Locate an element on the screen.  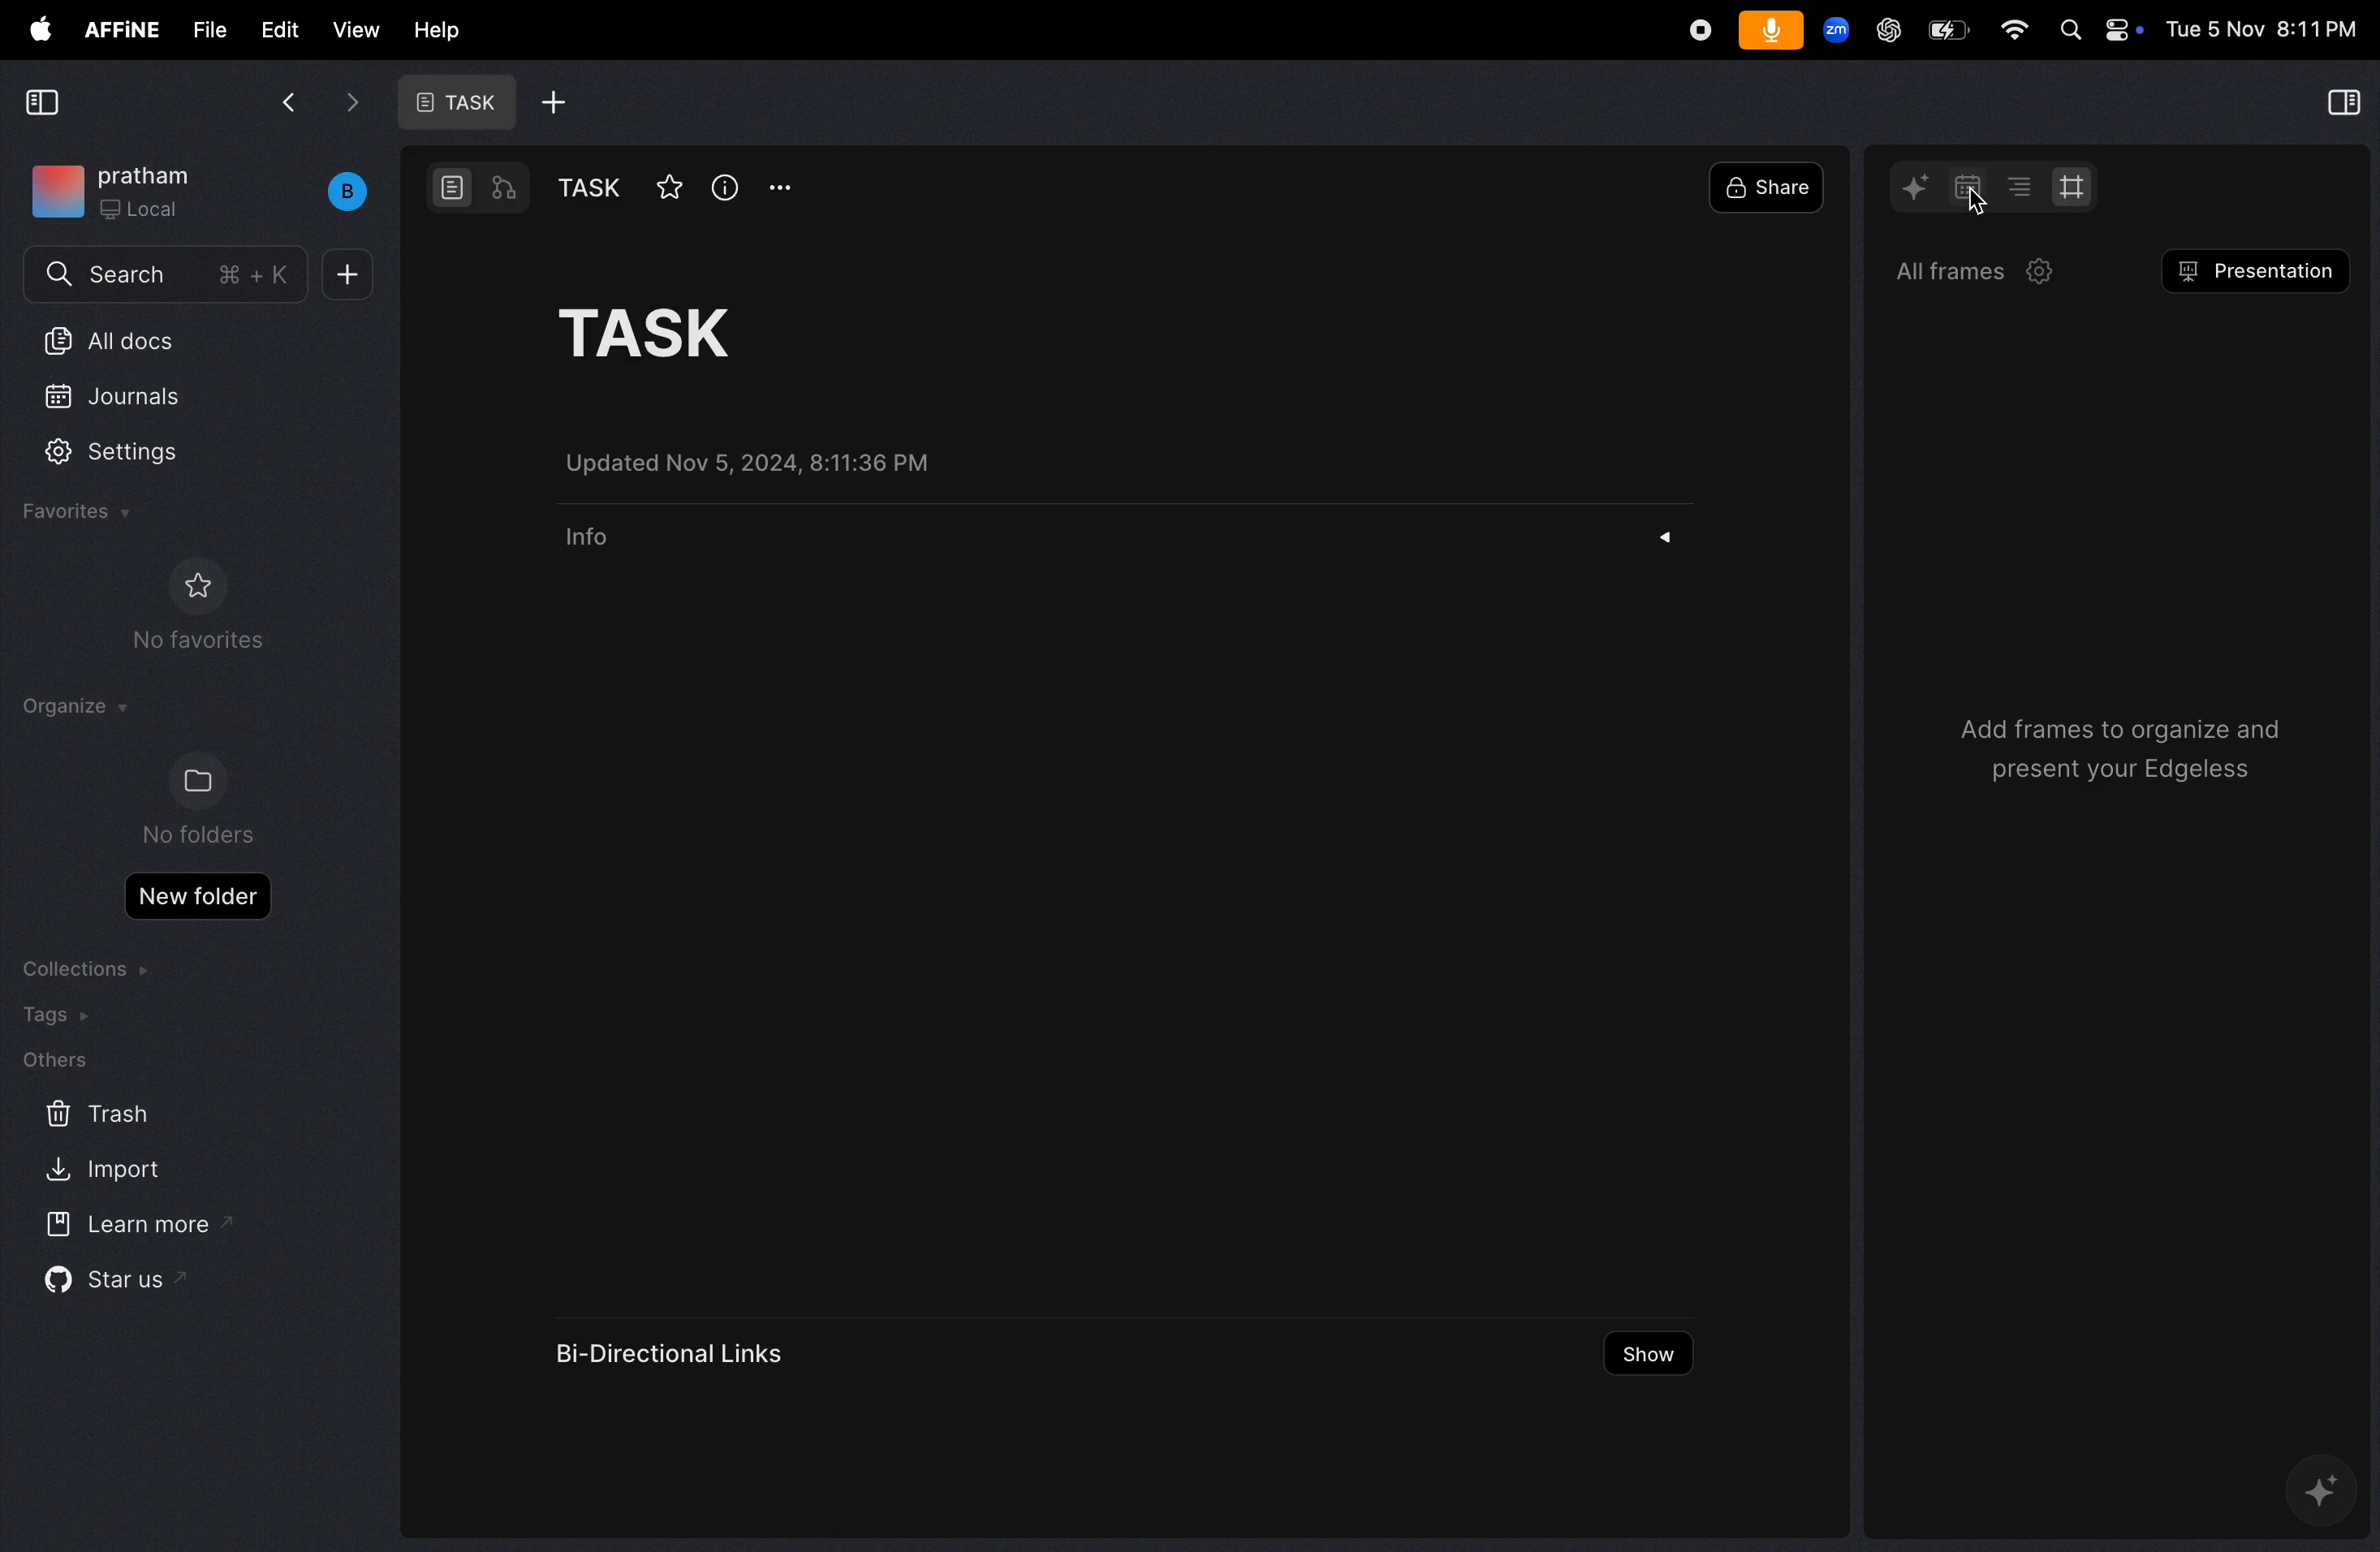
work space is located at coordinates (203, 191).